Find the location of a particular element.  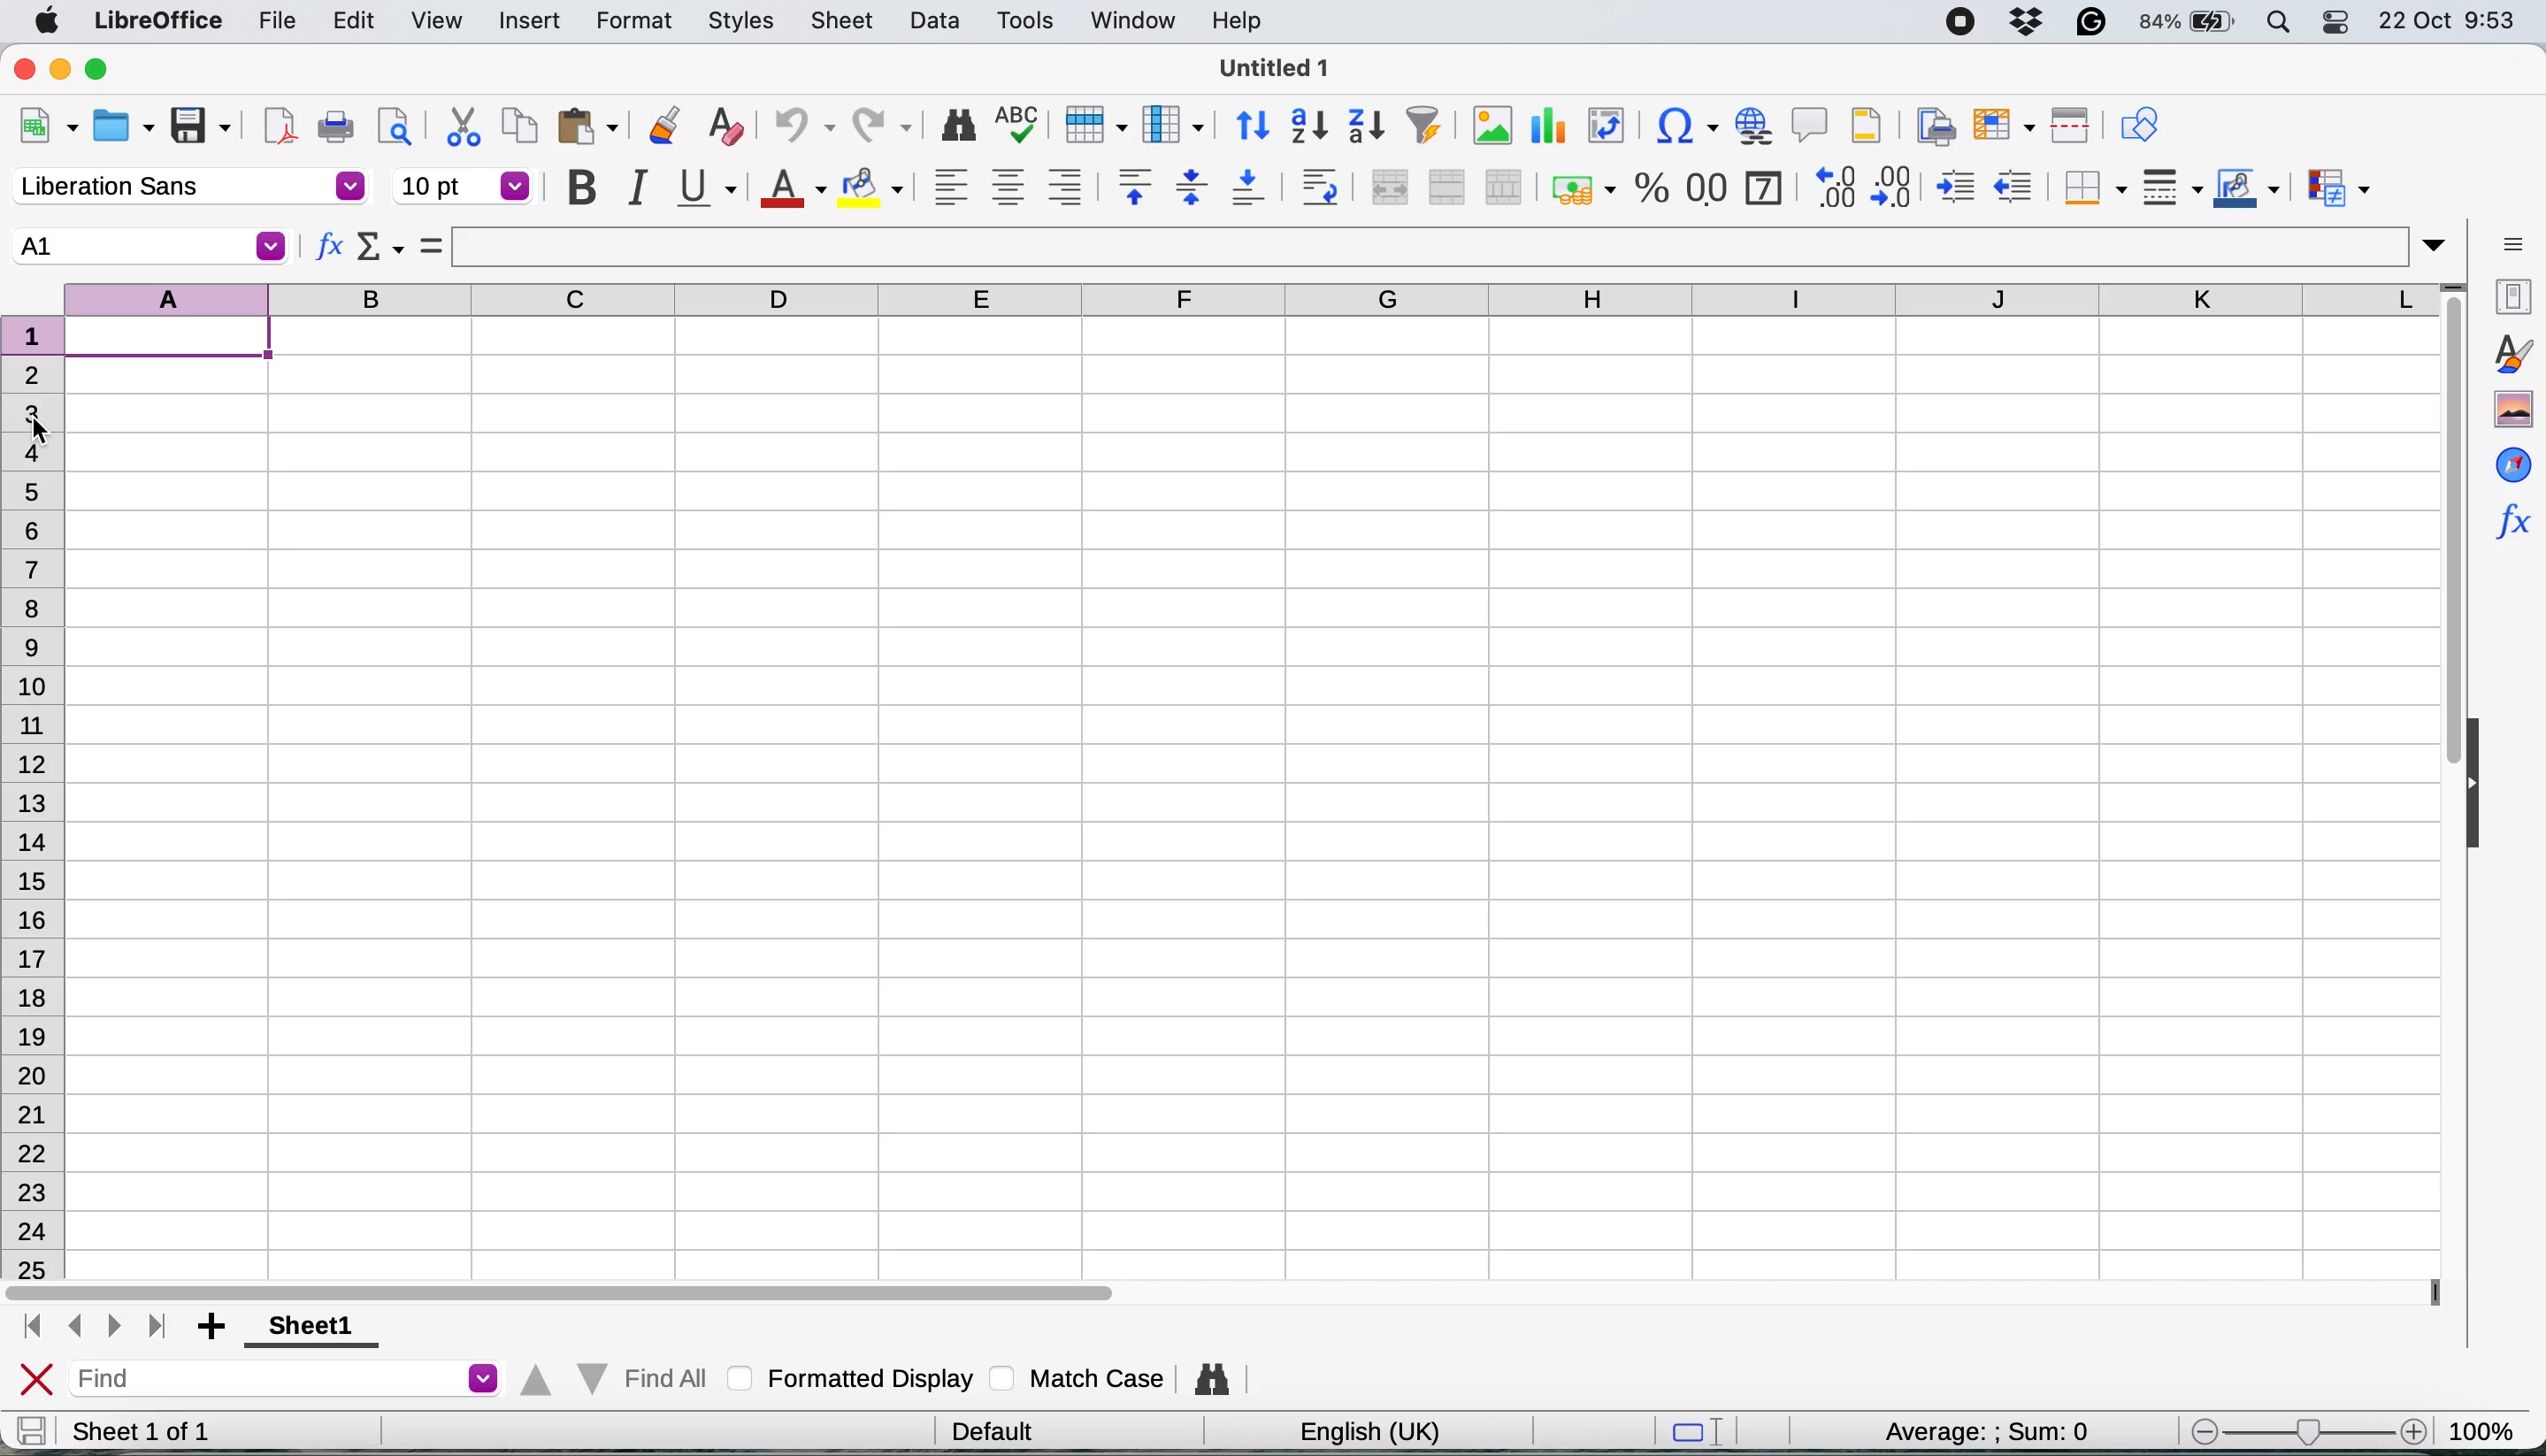

undo is located at coordinates (795, 128).